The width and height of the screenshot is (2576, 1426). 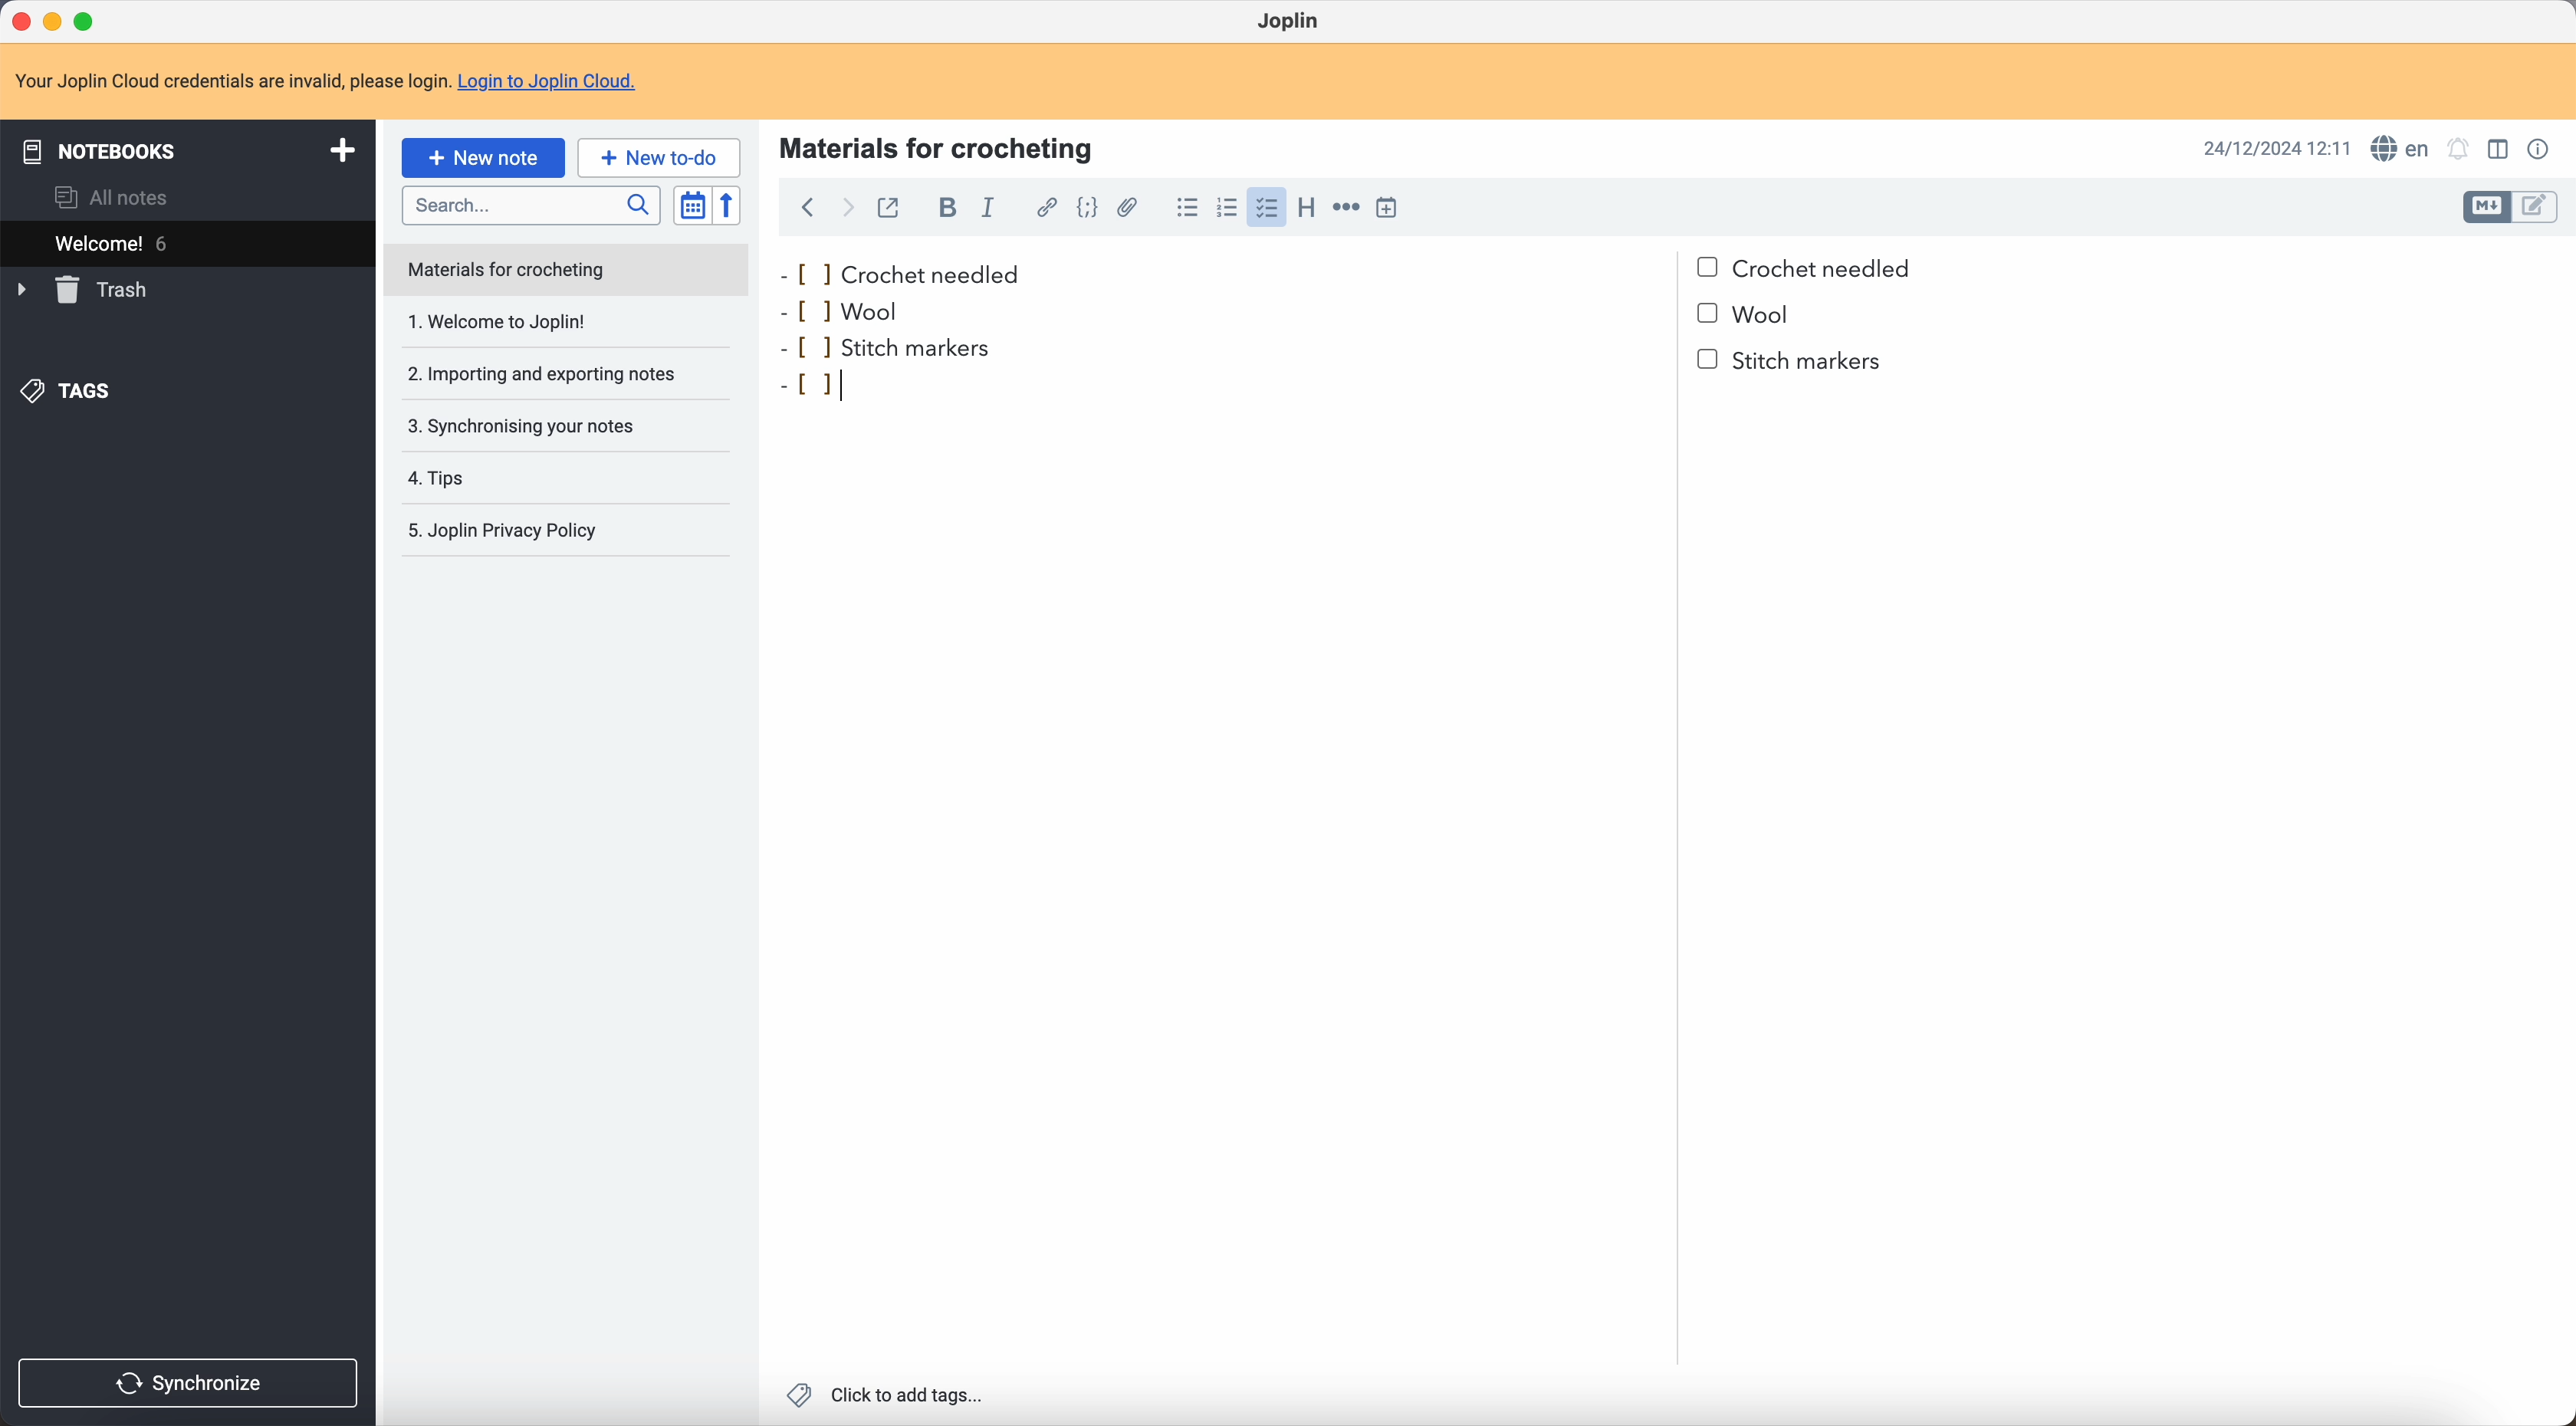 What do you see at coordinates (691, 206) in the screenshot?
I see `toggle sort order field` at bounding box center [691, 206].